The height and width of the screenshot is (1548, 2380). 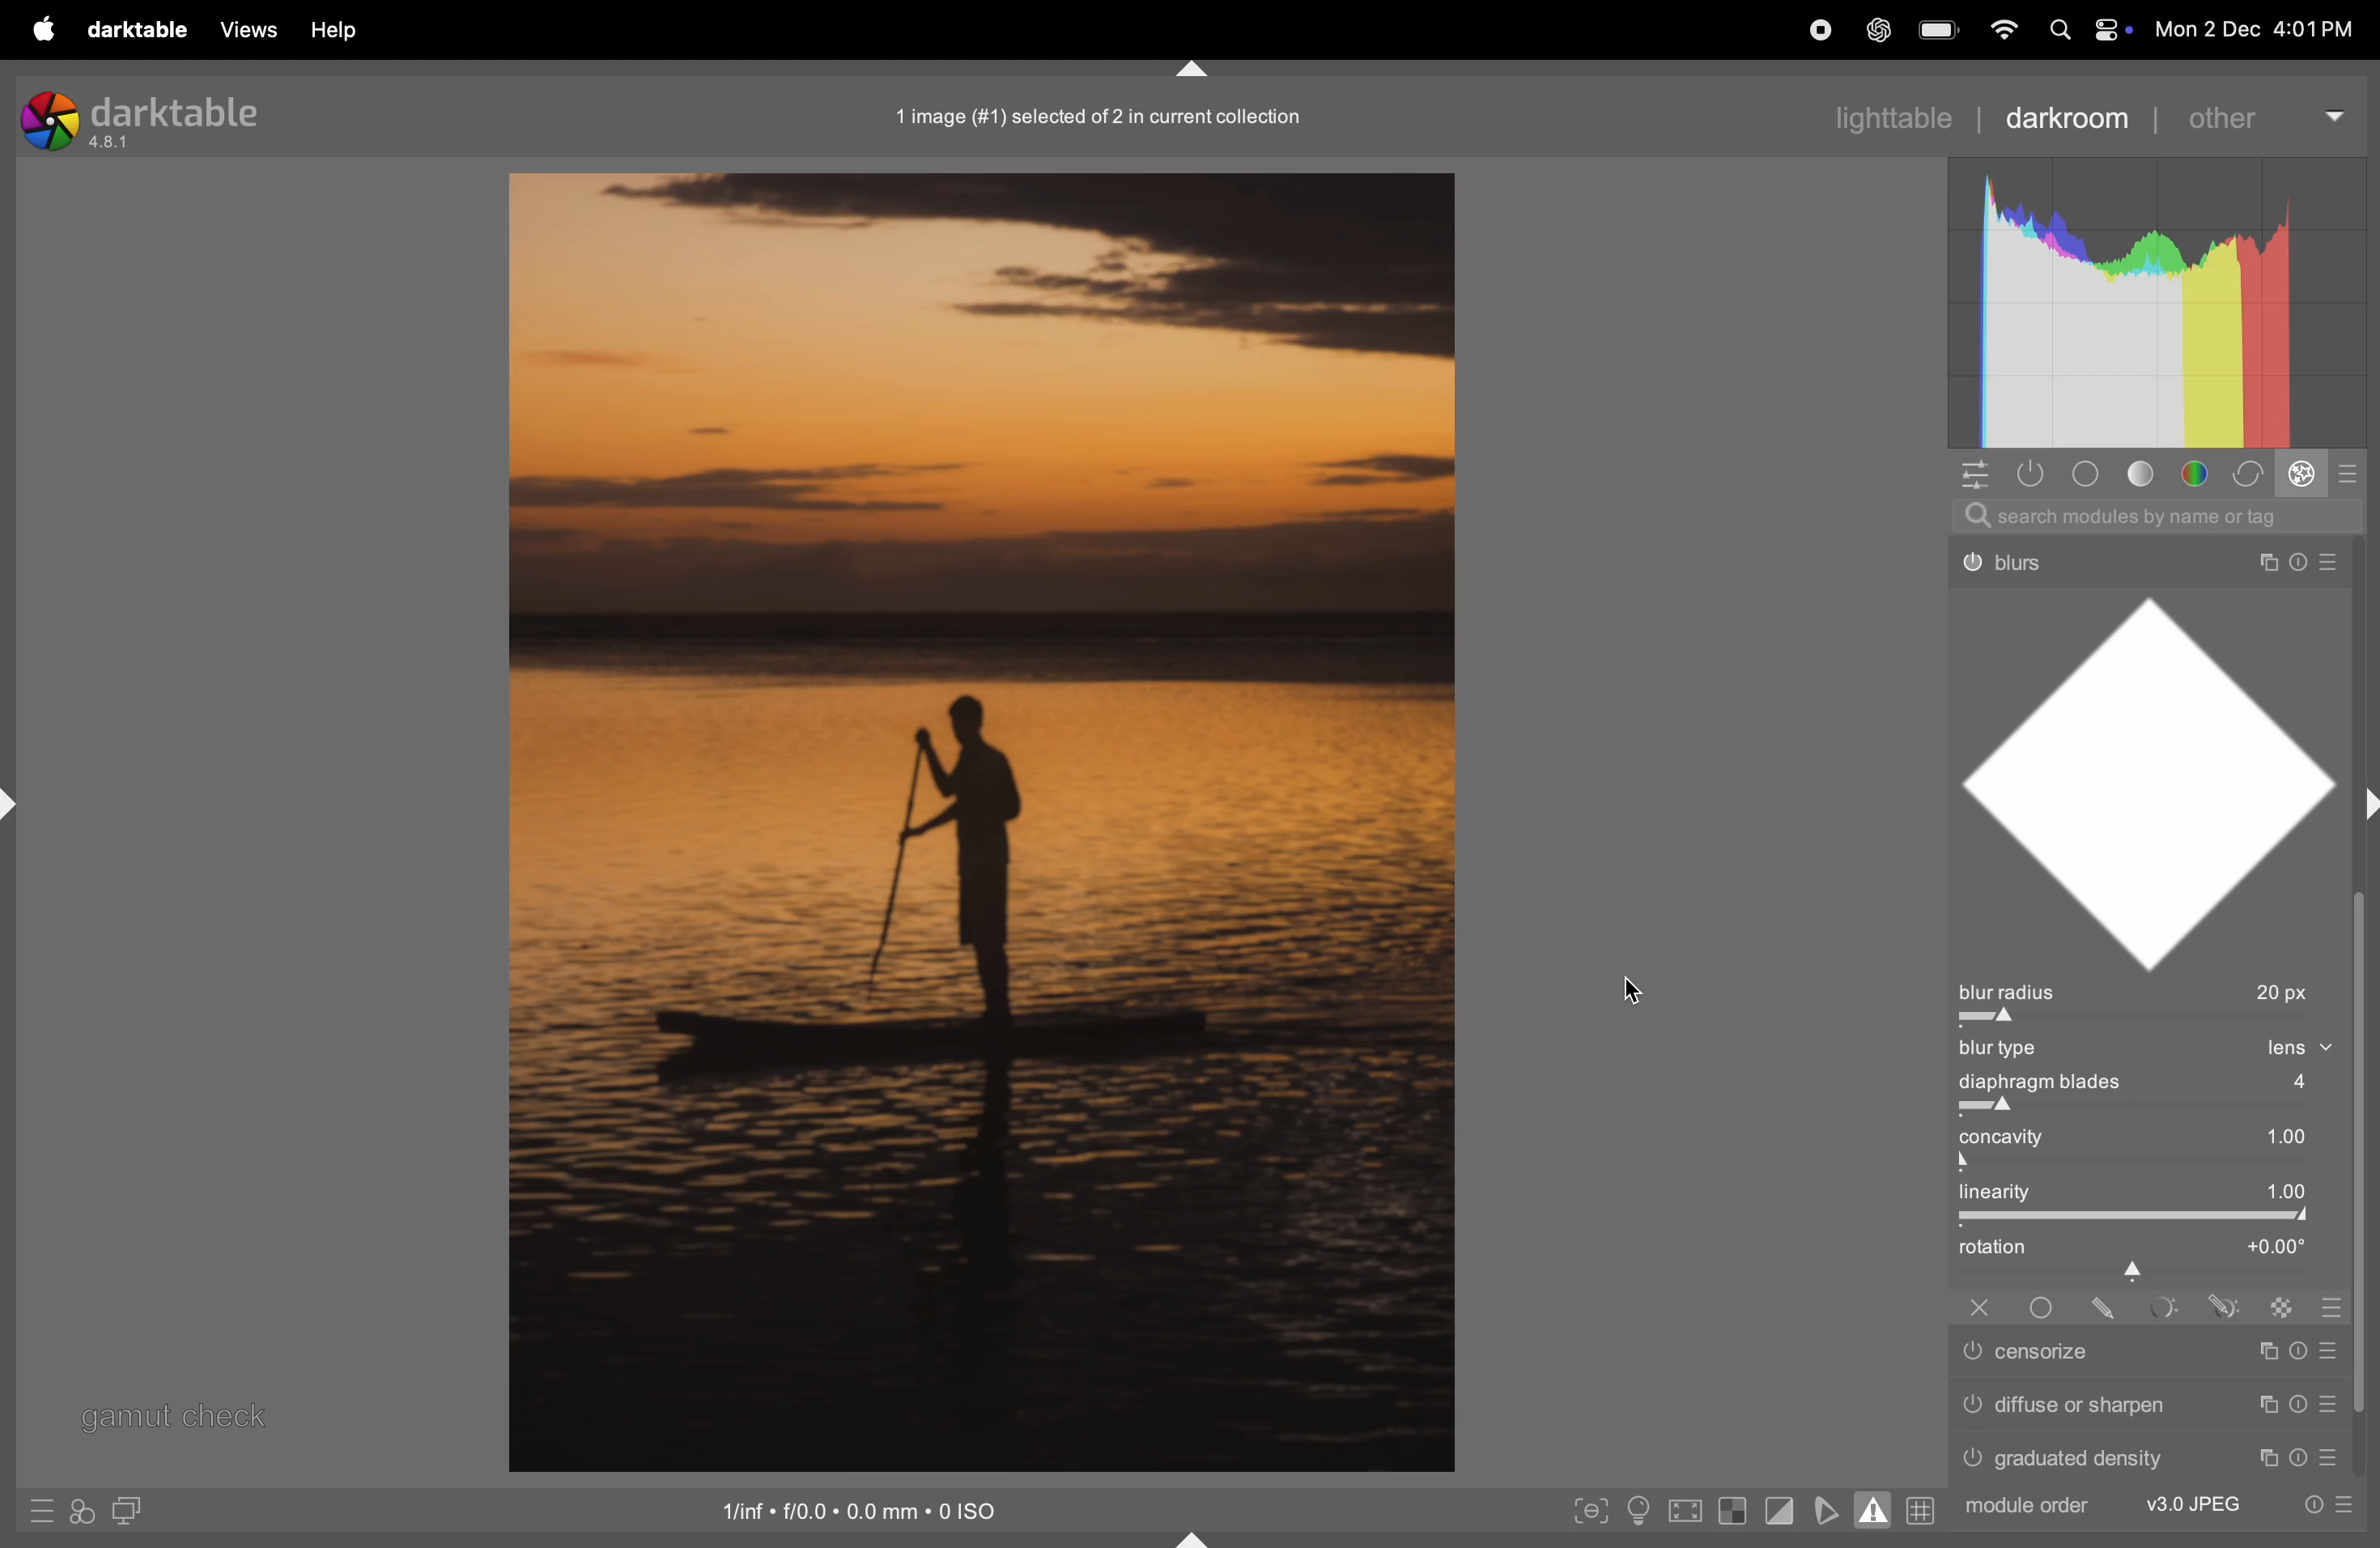 What do you see at coordinates (2156, 1165) in the screenshot?
I see `toggle bar` at bounding box center [2156, 1165].